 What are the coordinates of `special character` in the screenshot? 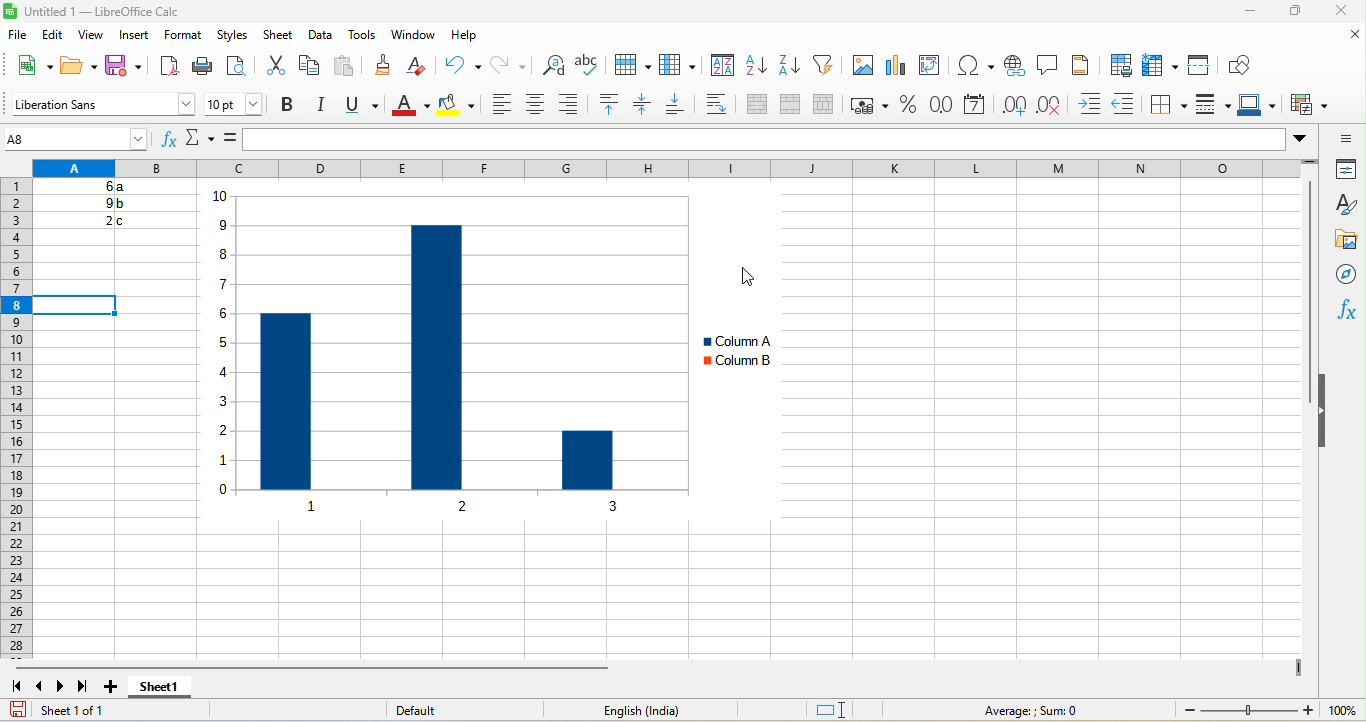 It's located at (974, 65).